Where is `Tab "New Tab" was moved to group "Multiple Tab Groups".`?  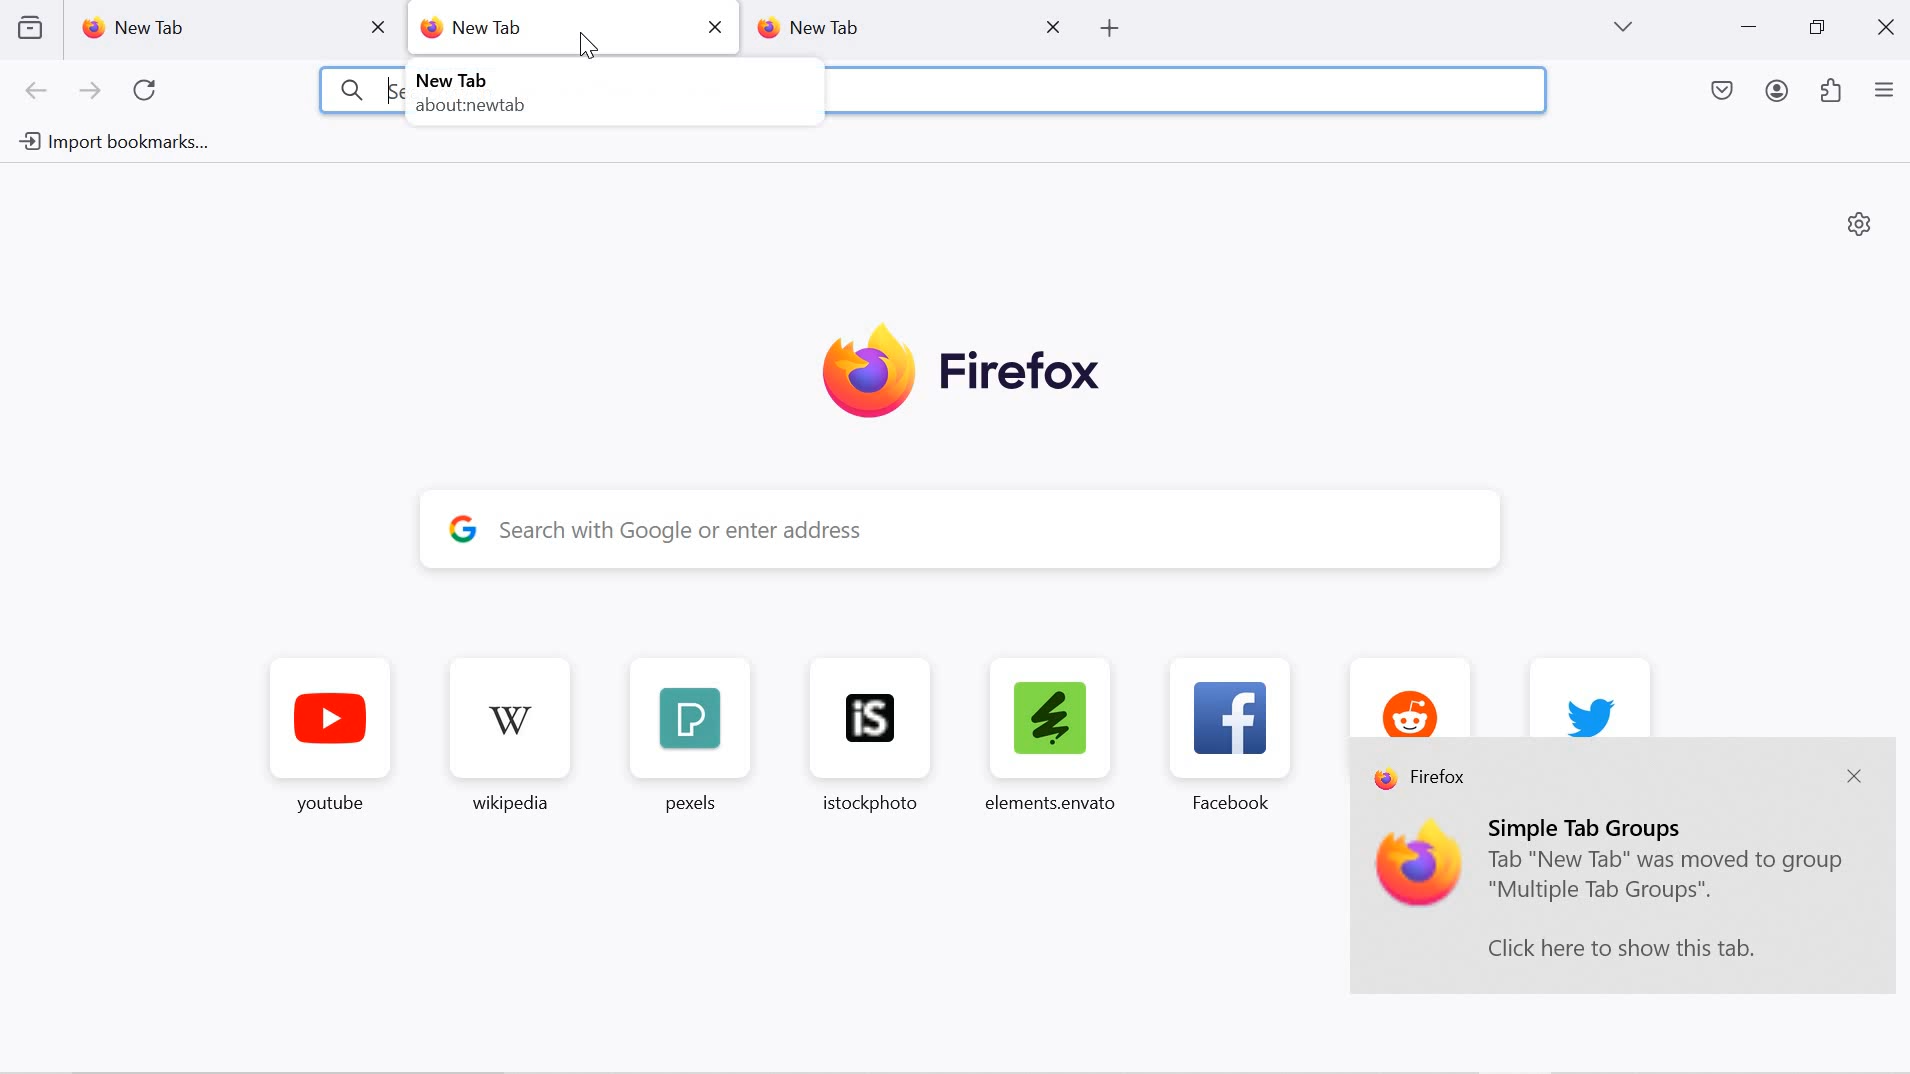
Tab "New Tab" was moved to group "Multiple Tab Groups". is located at coordinates (1668, 879).